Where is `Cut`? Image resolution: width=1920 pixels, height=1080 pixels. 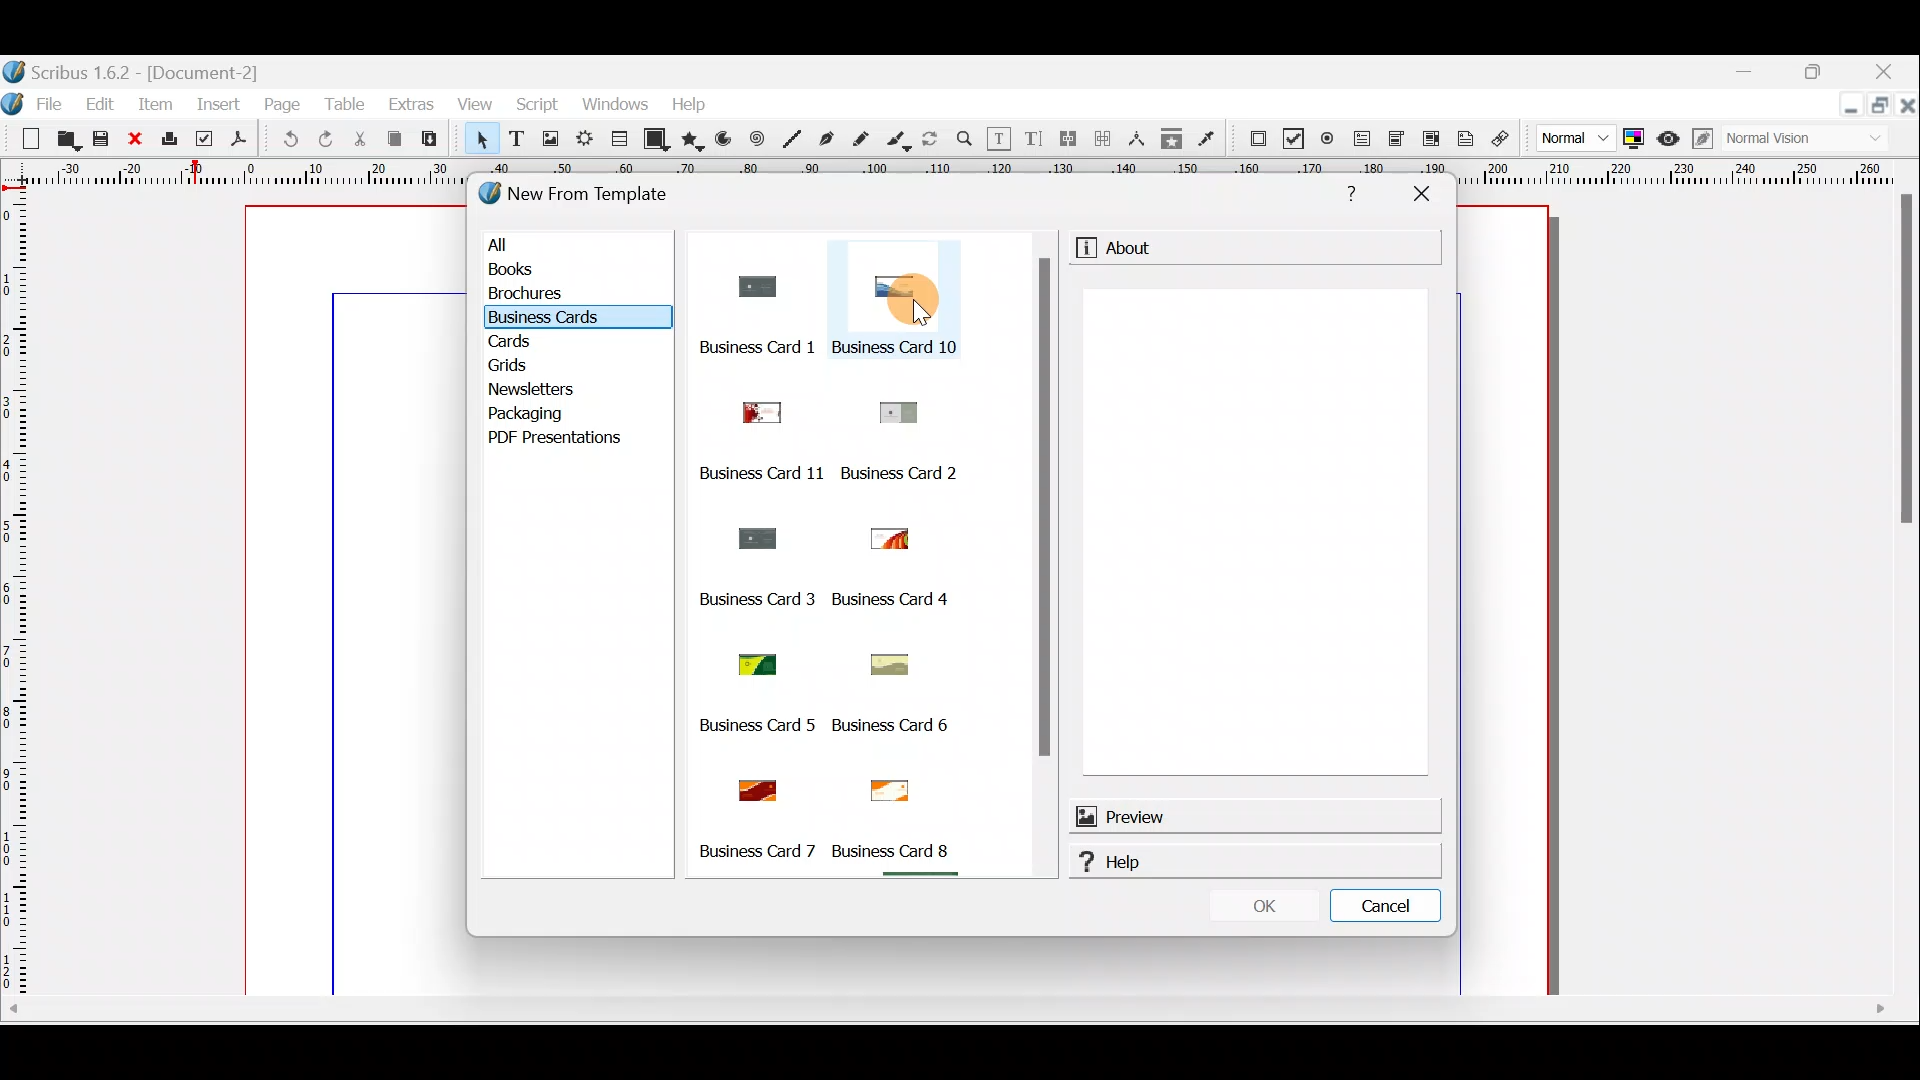
Cut is located at coordinates (361, 140).